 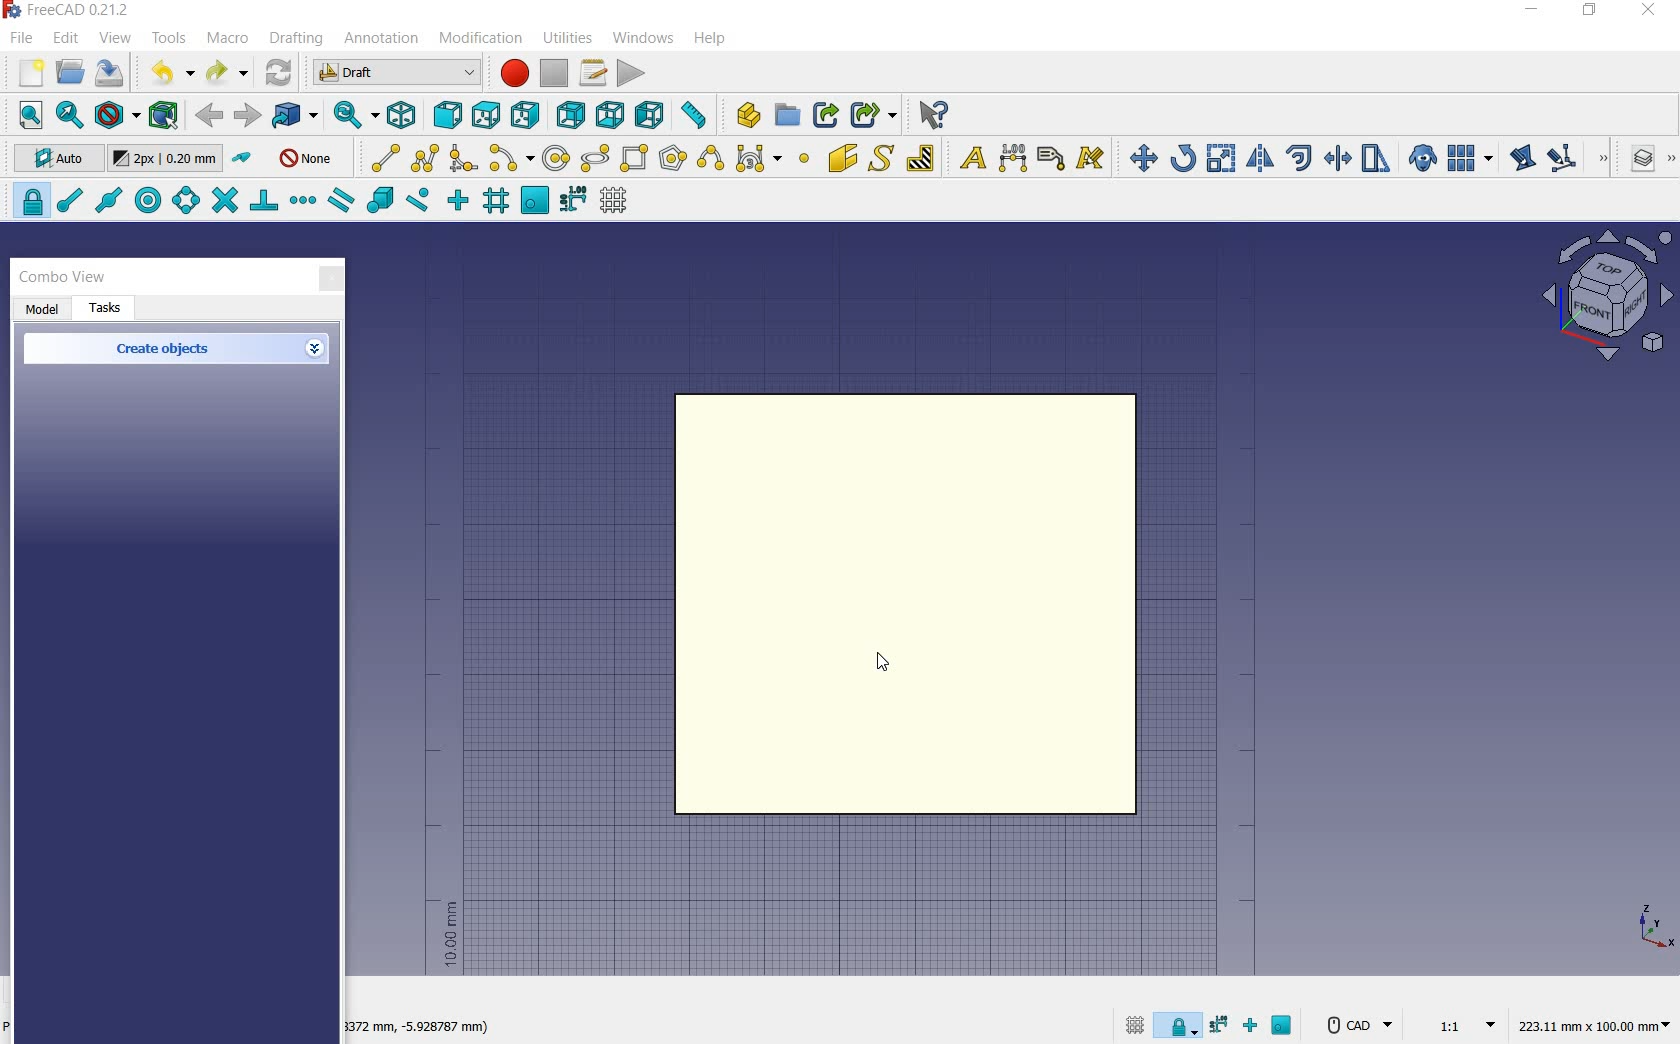 I want to click on rear, so click(x=572, y=116).